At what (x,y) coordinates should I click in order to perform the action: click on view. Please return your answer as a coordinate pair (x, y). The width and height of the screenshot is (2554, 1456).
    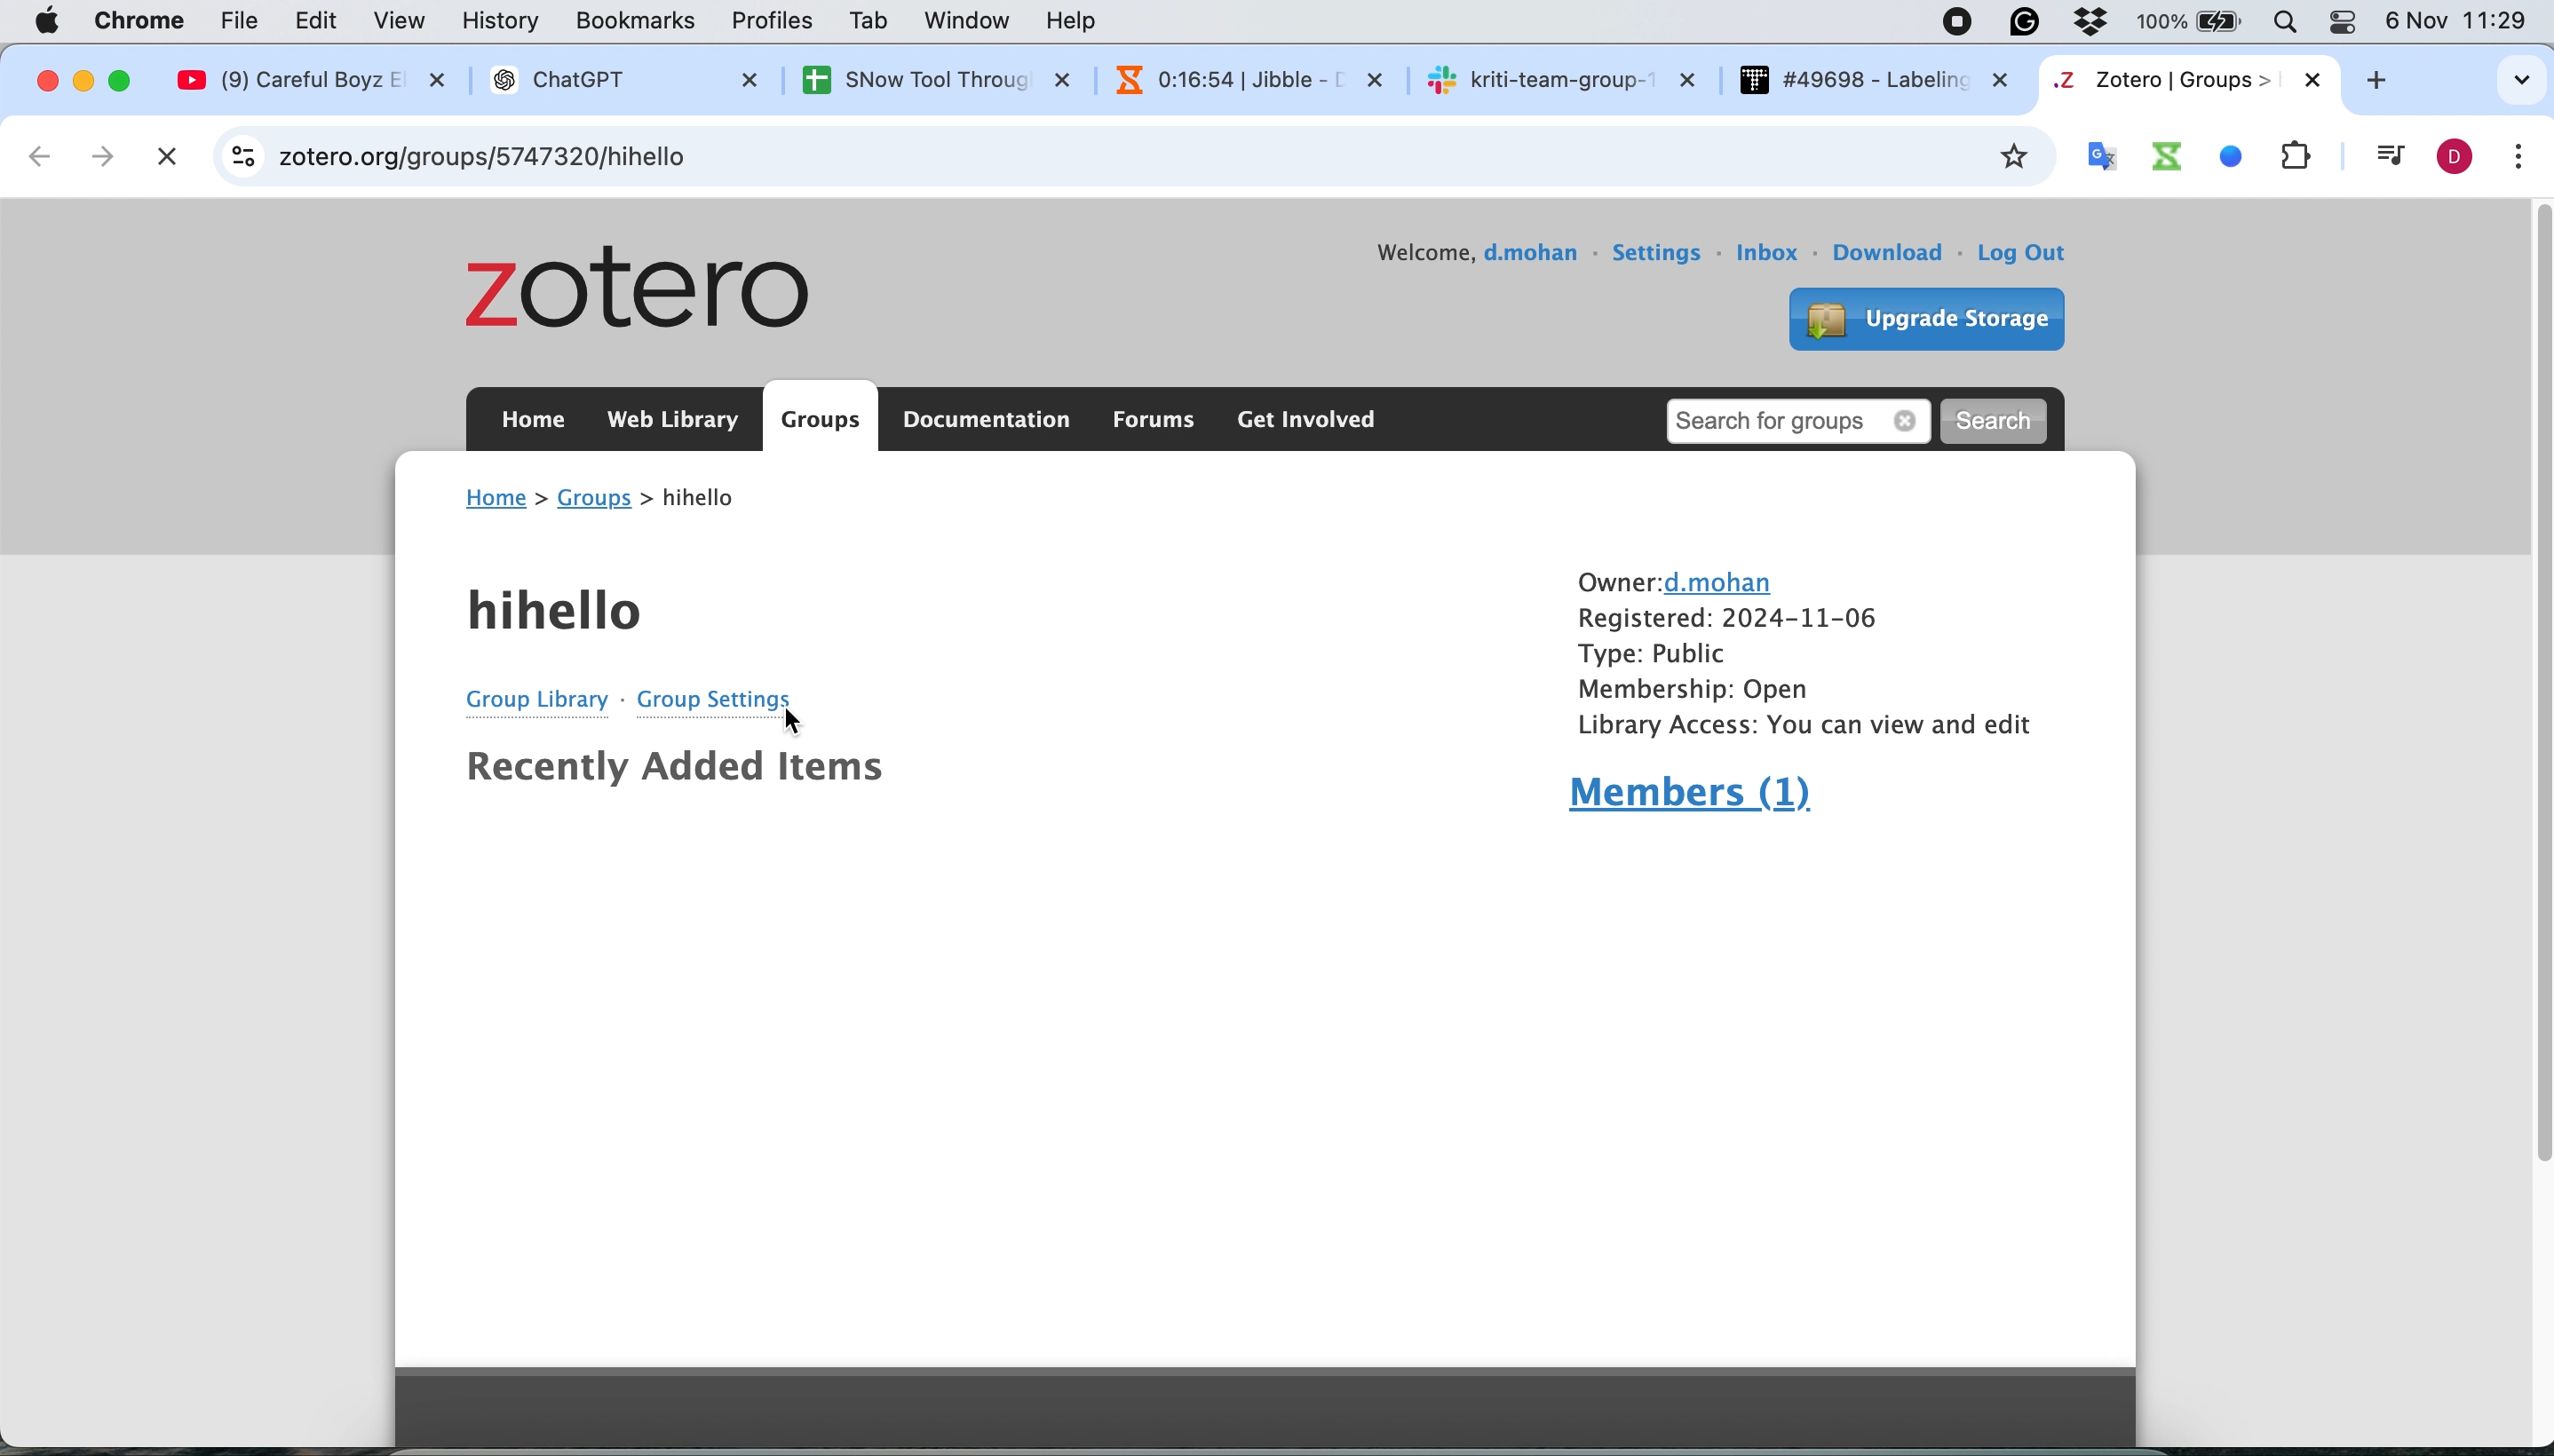
    Looking at the image, I should click on (403, 20).